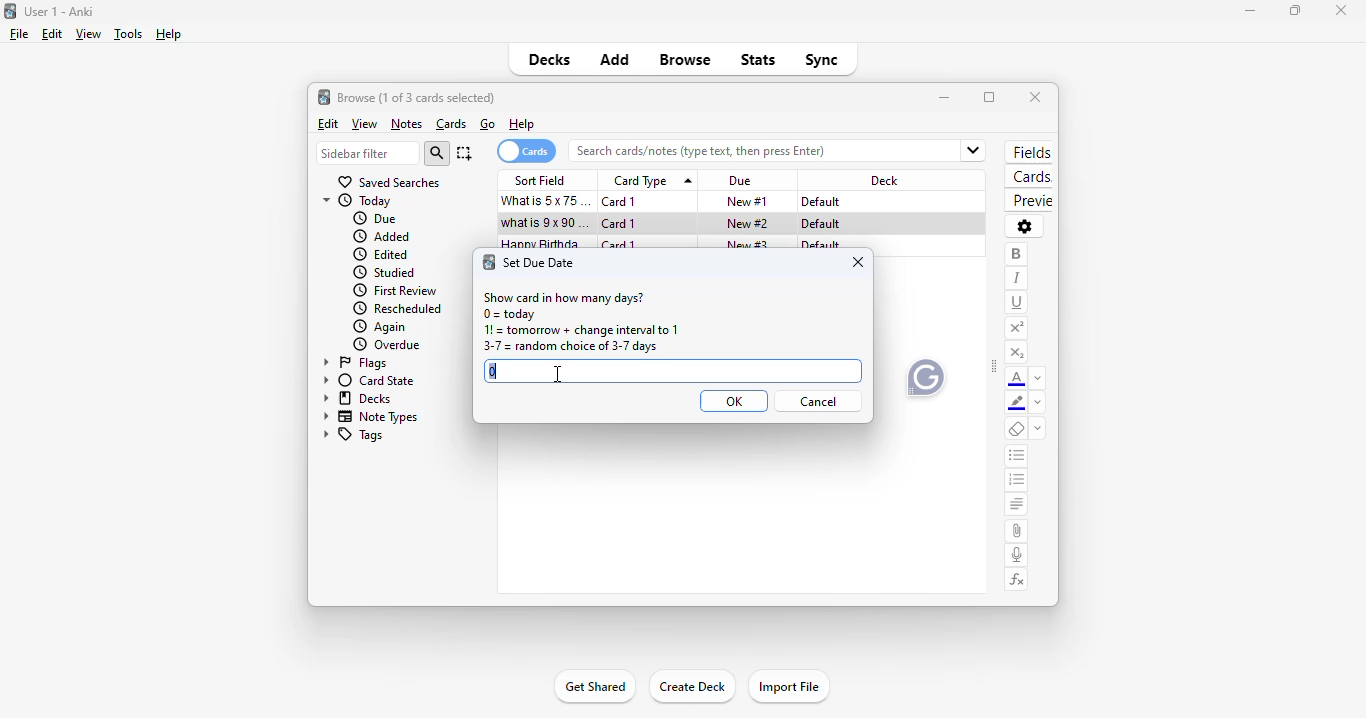 Image resolution: width=1366 pixels, height=718 pixels. Describe the element at coordinates (1025, 227) in the screenshot. I see `options` at that location.